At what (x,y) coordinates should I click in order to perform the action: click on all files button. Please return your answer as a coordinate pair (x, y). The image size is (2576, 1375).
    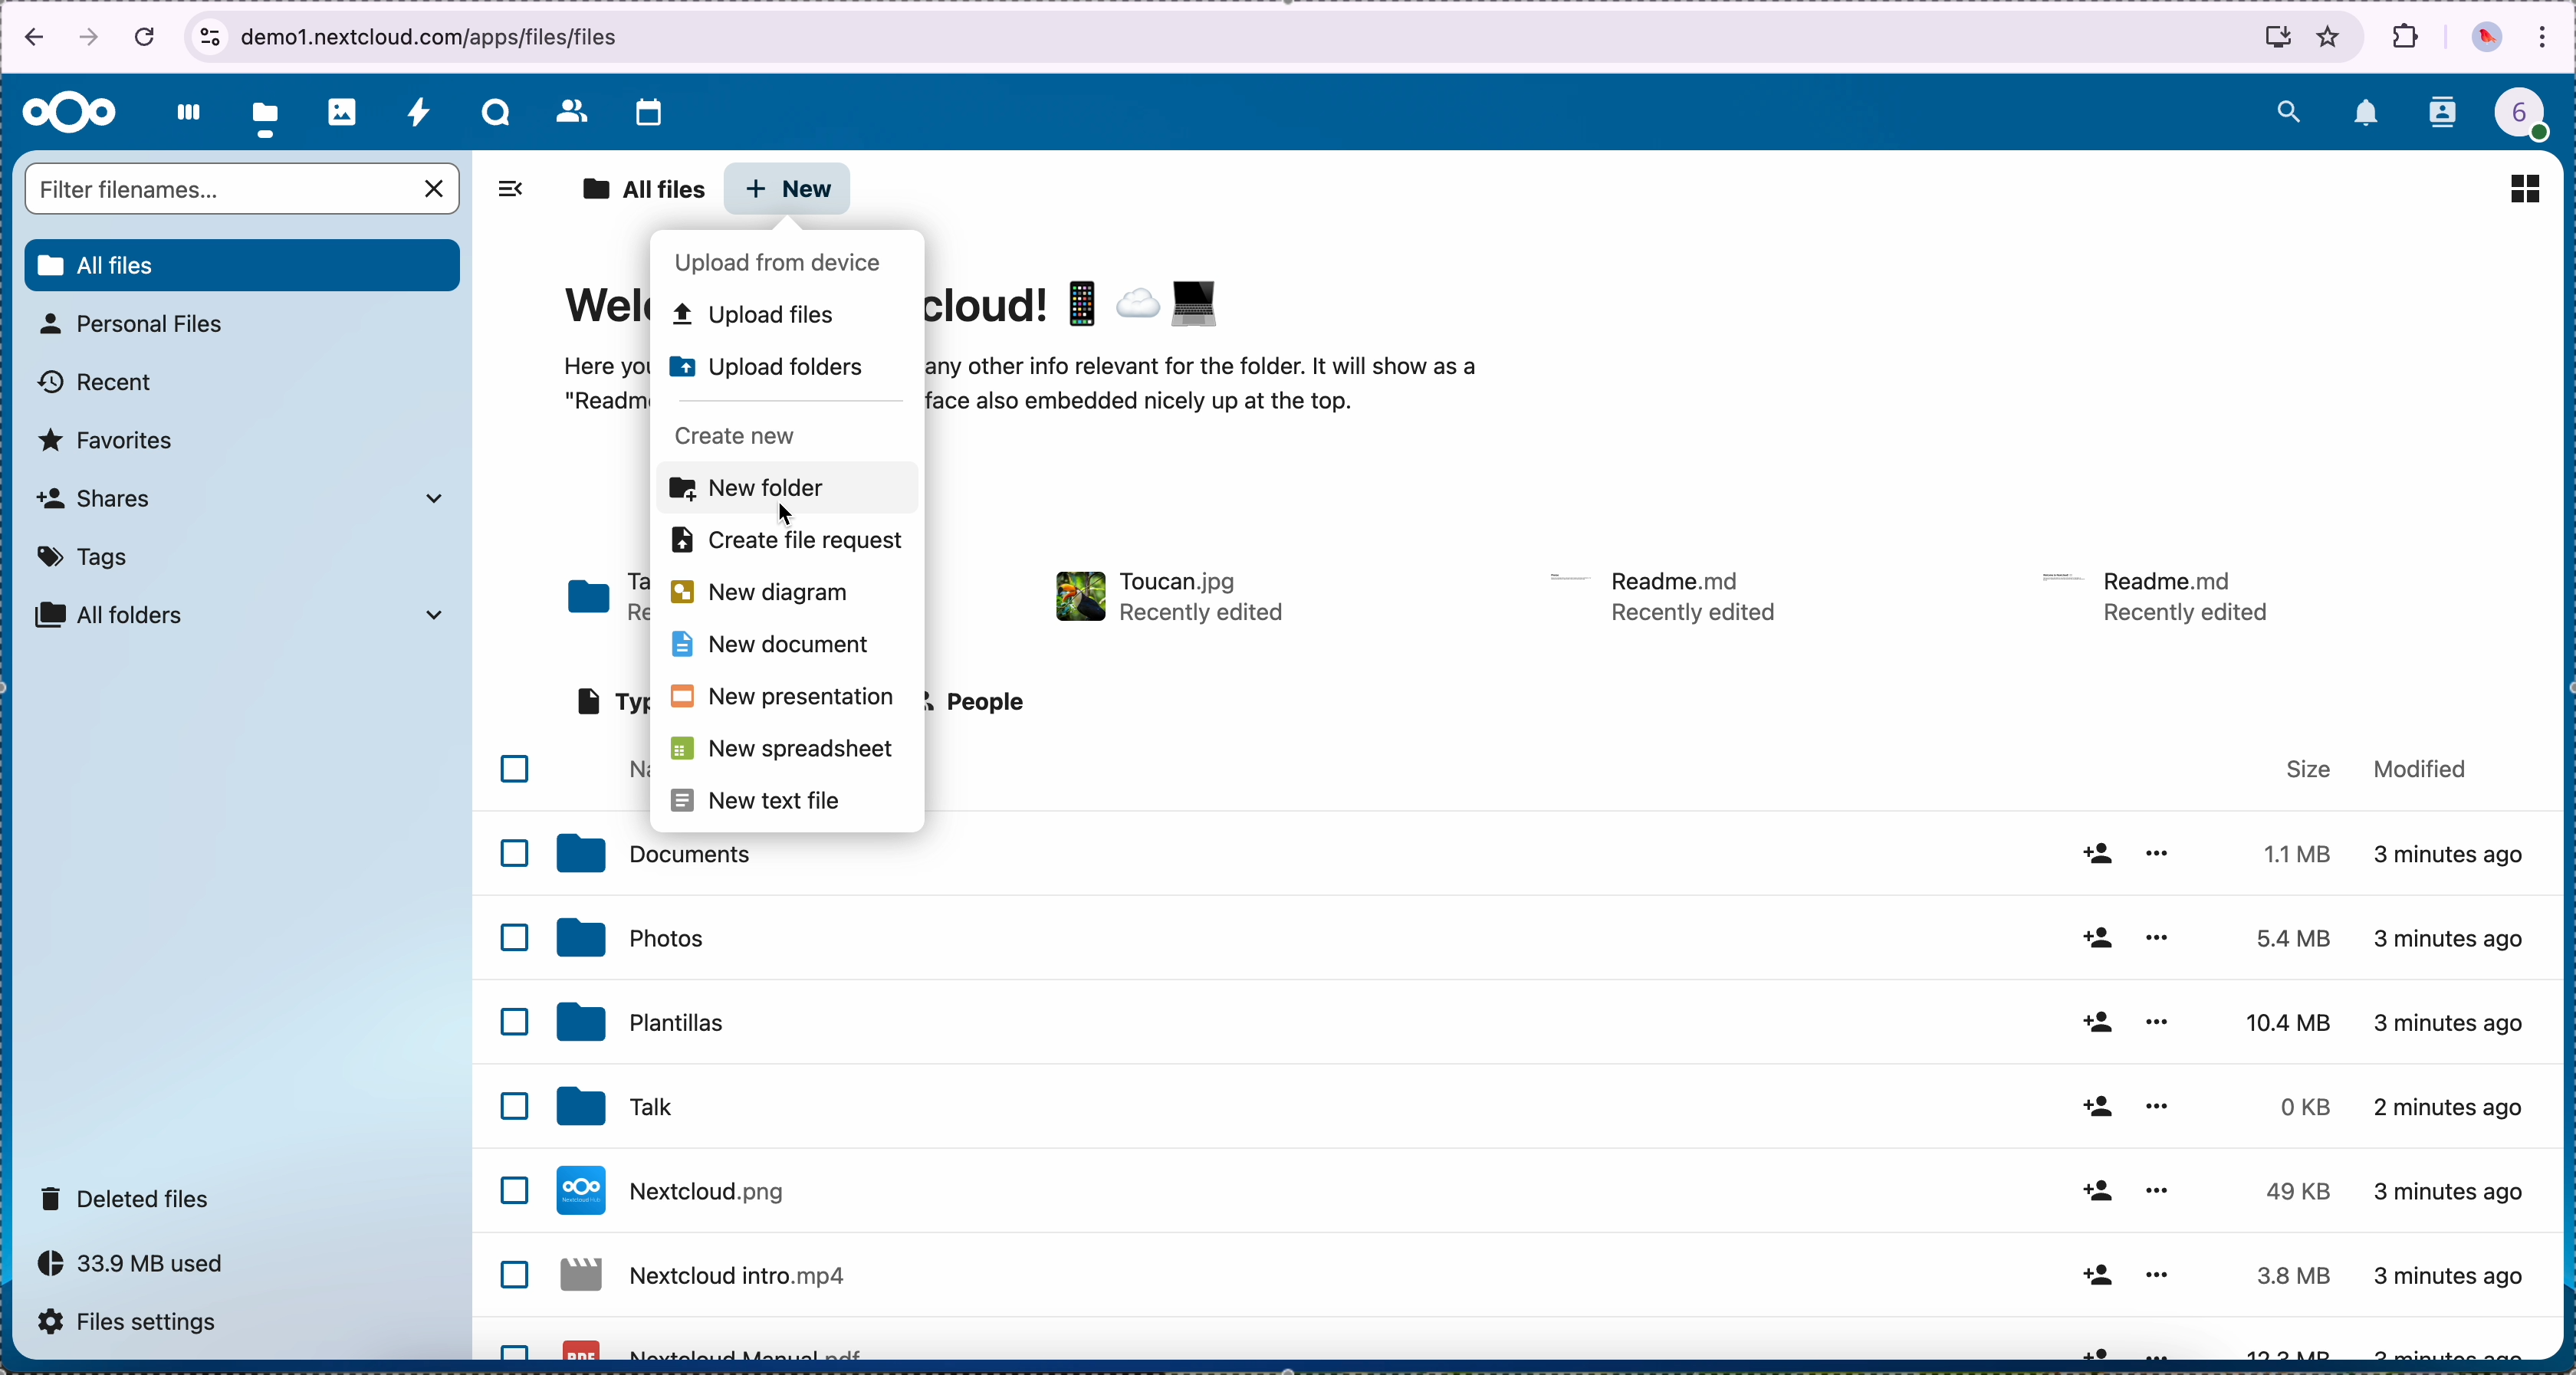
    Looking at the image, I should click on (245, 266).